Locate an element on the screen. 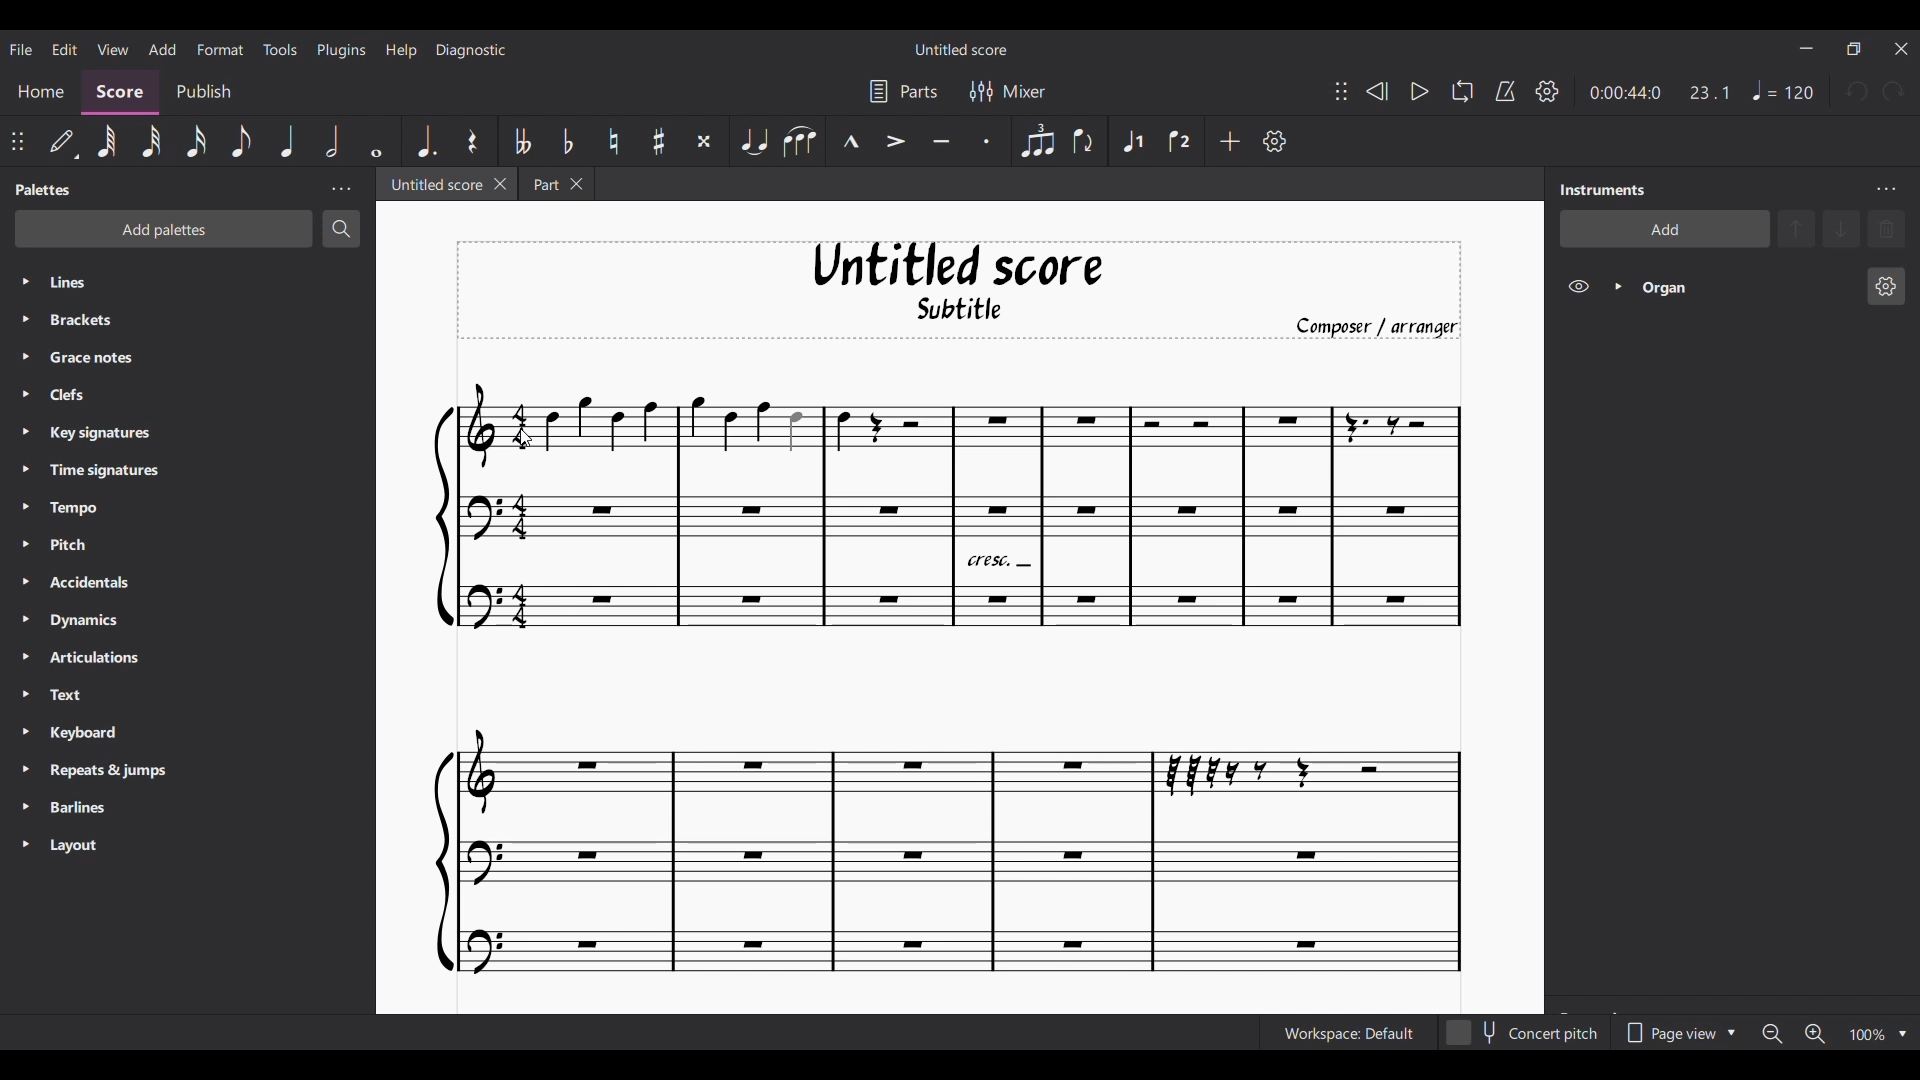 The image size is (1920, 1080). 32nd note is located at coordinates (151, 142).